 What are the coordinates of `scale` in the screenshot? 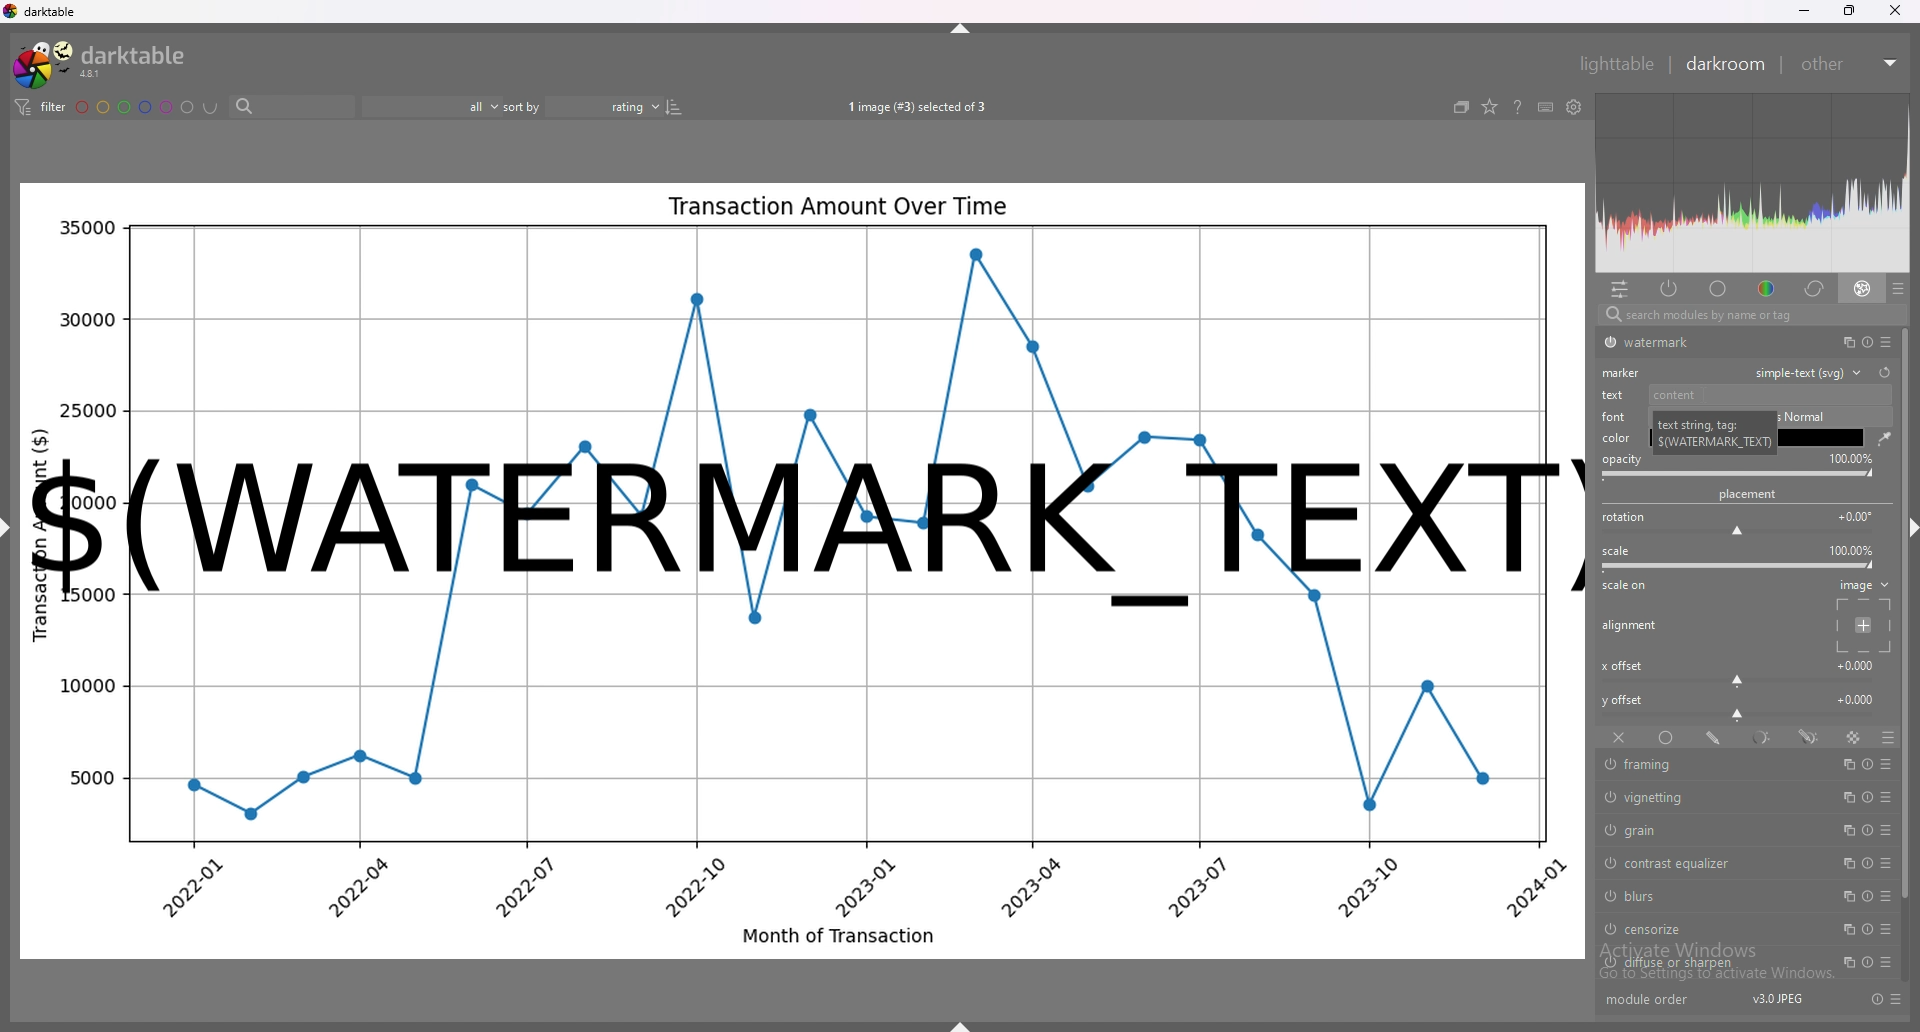 It's located at (1616, 551).